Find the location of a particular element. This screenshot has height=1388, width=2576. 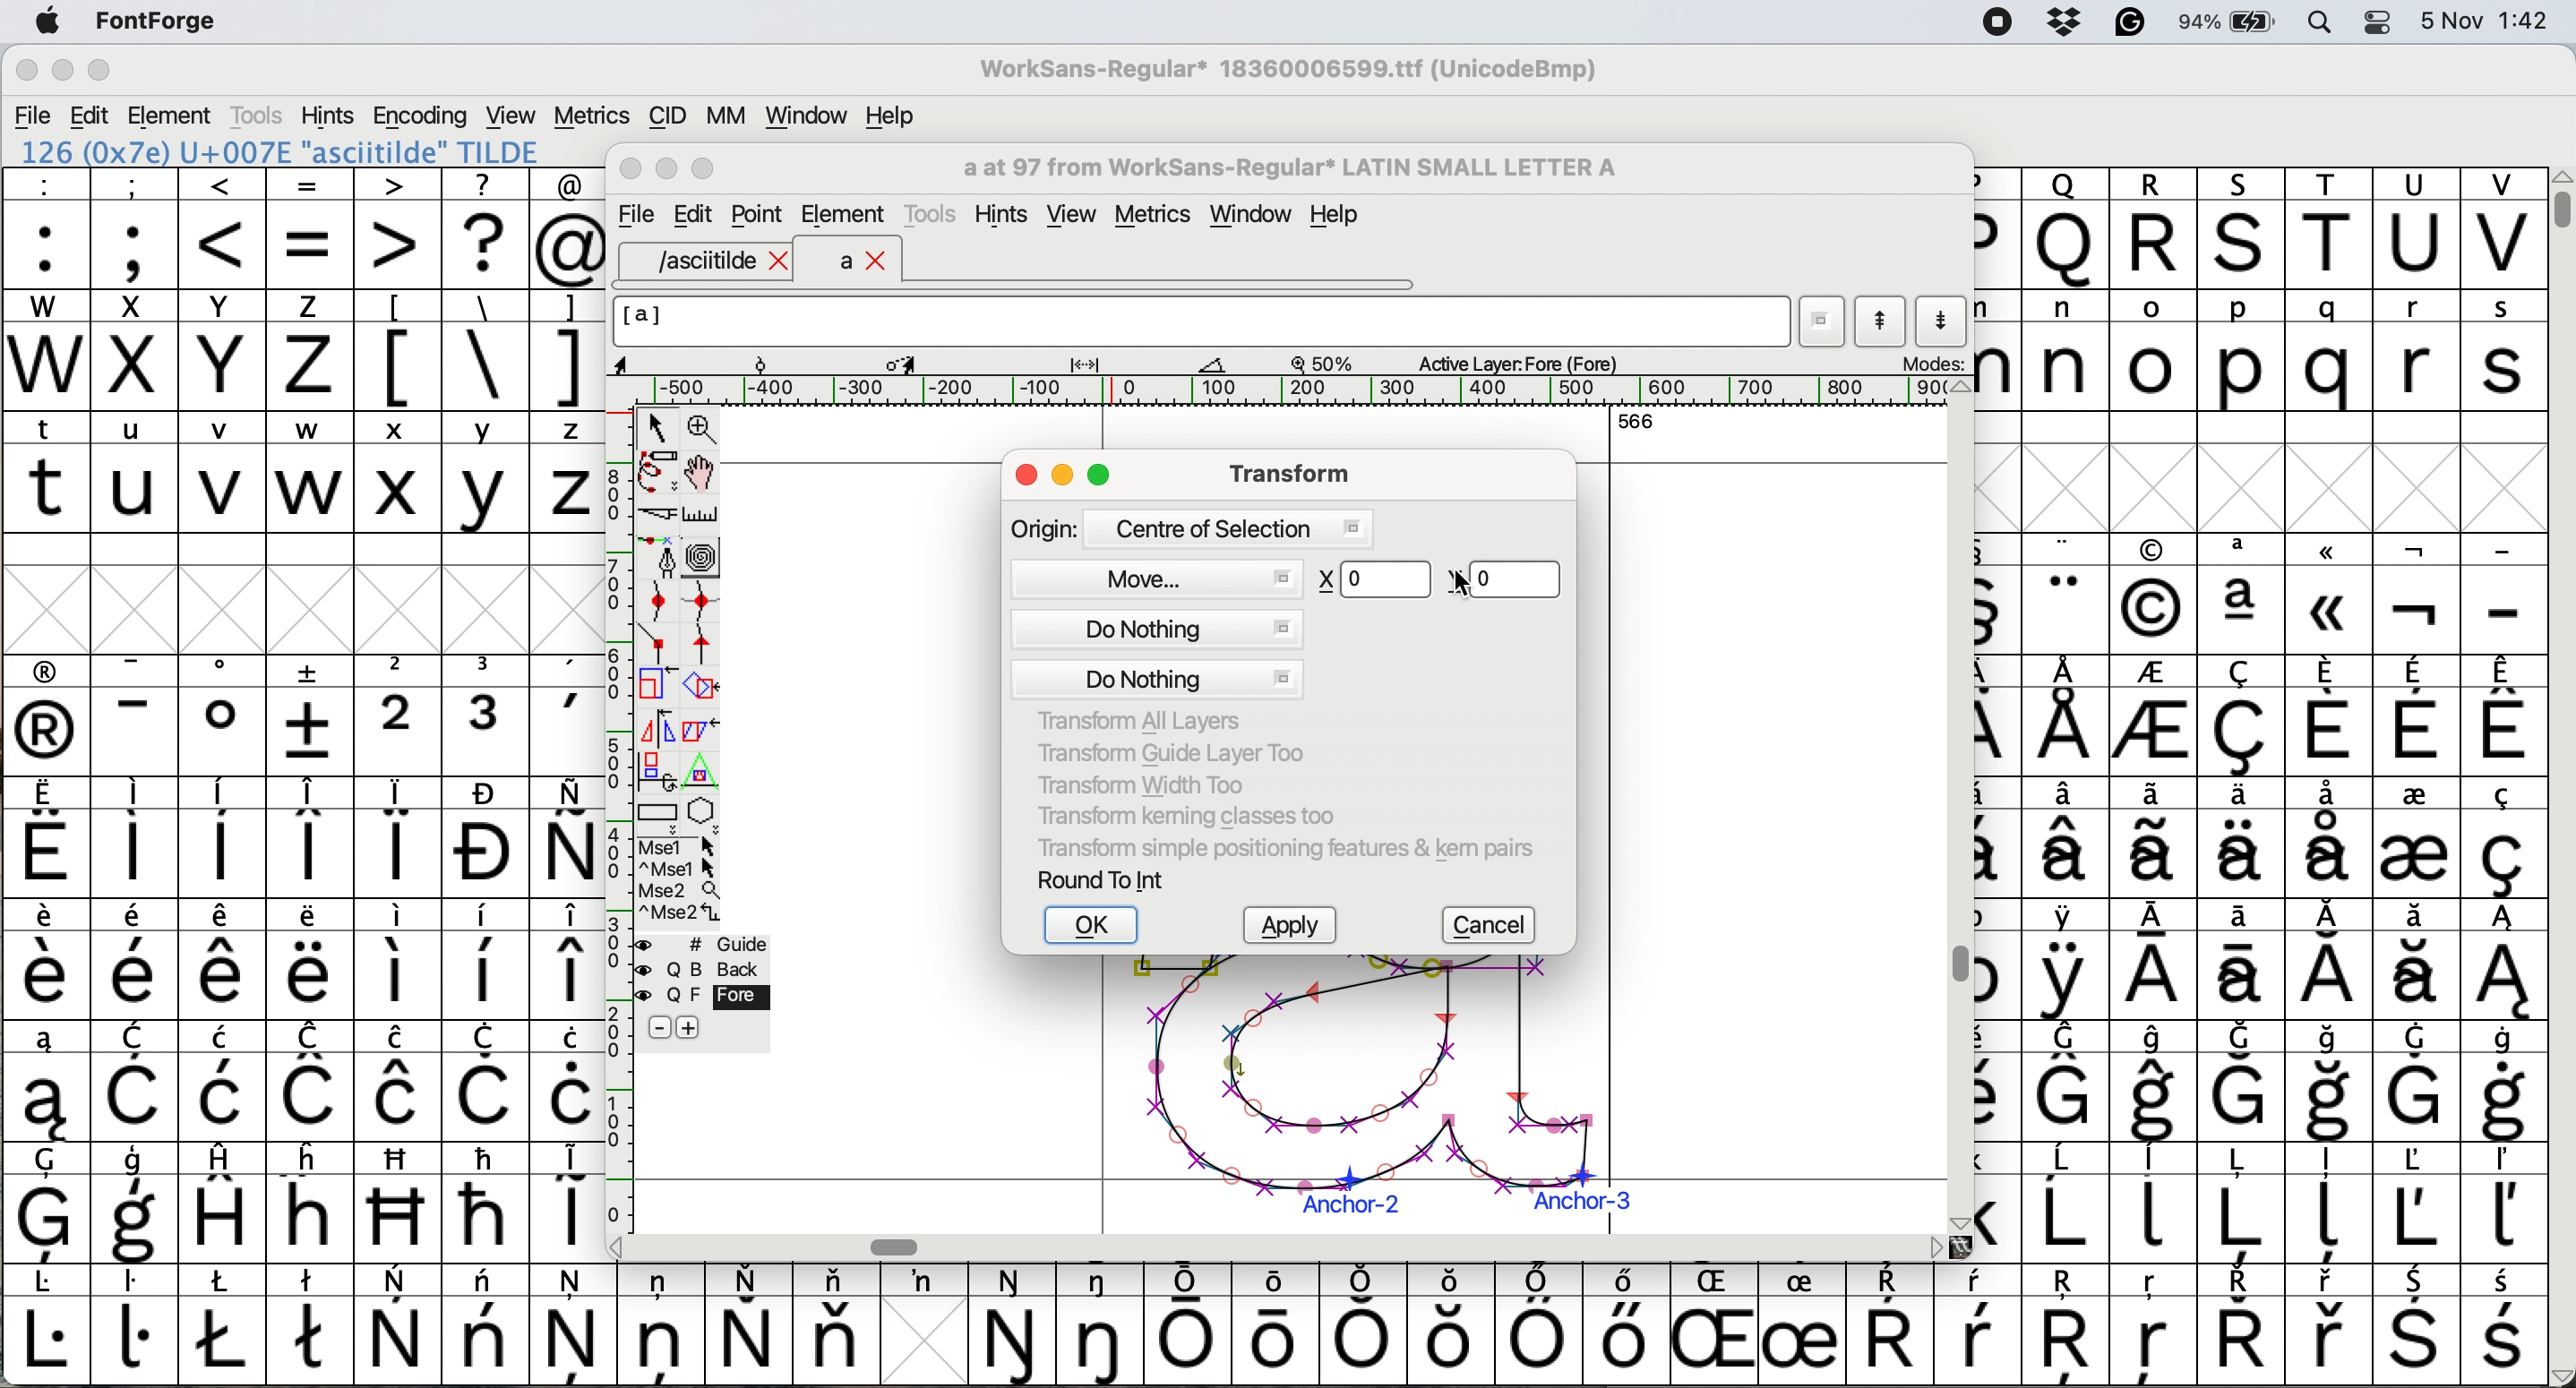

symbol is located at coordinates (400, 1326).